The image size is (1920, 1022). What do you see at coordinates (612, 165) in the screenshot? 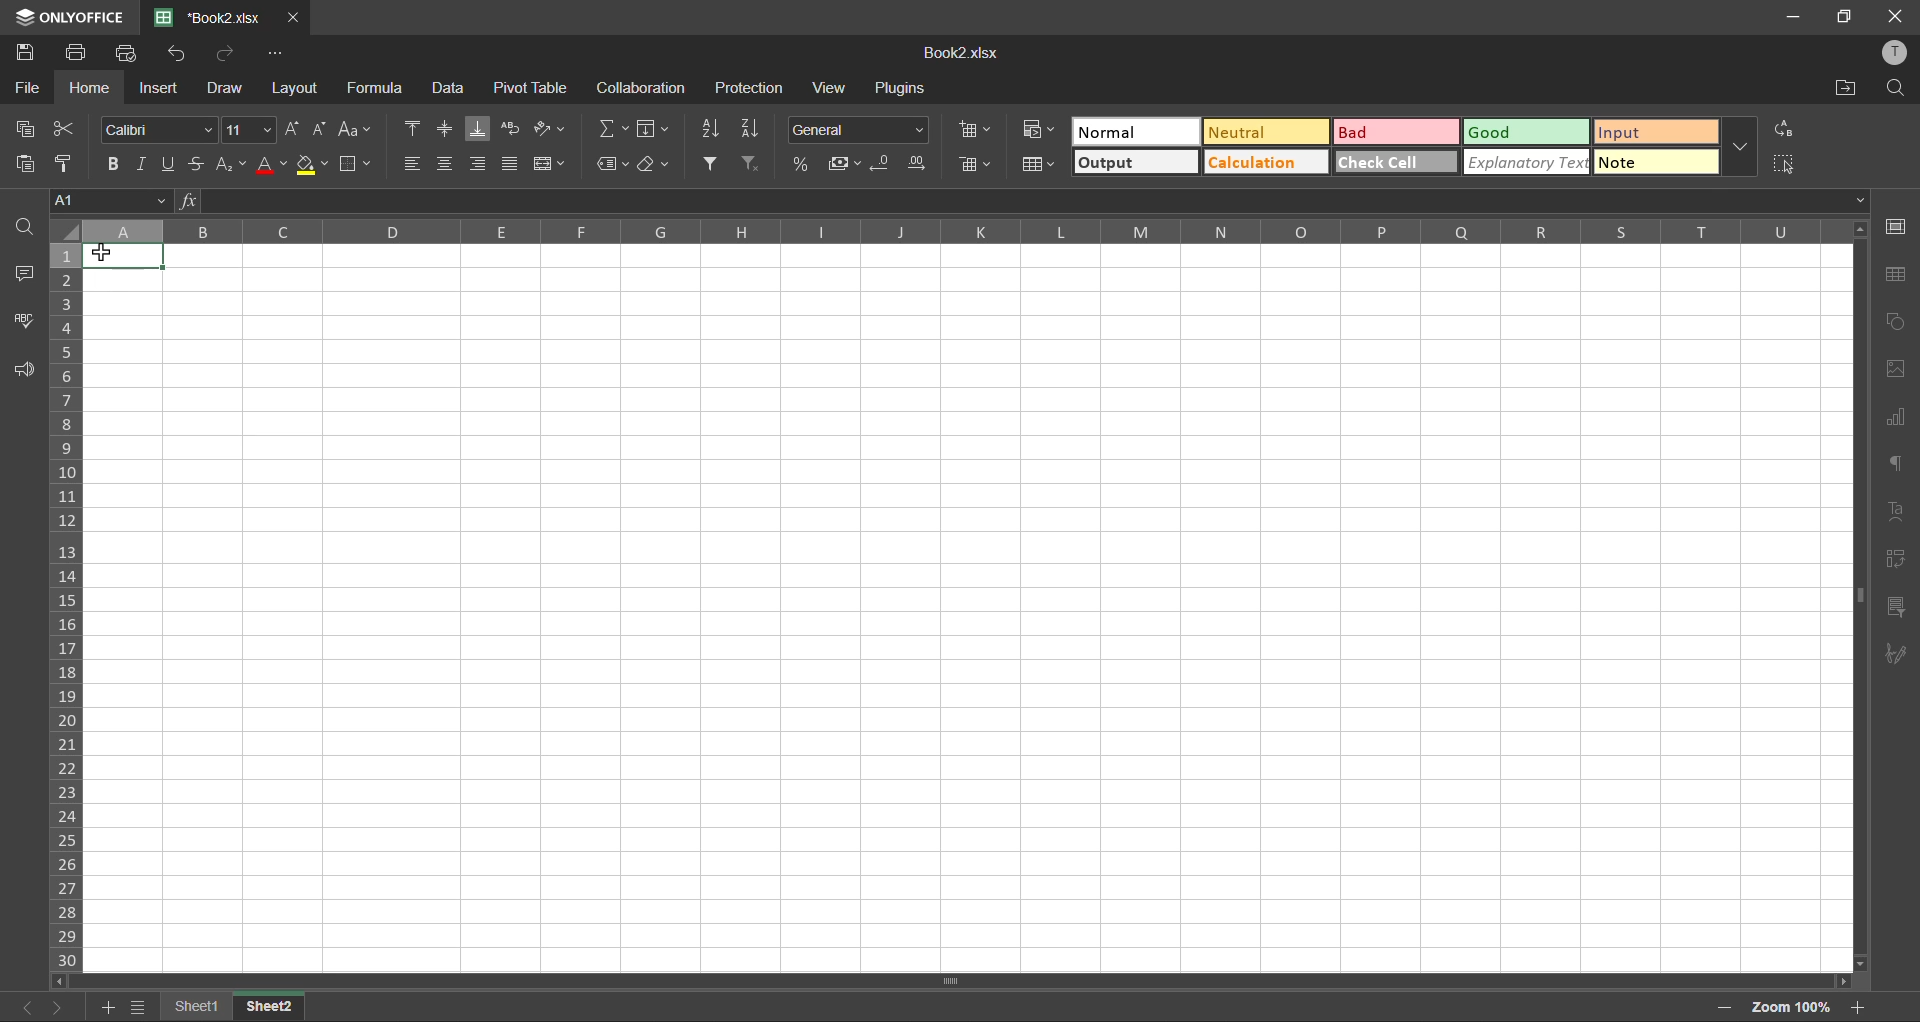
I see `named ranges` at bounding box center [612, 165].